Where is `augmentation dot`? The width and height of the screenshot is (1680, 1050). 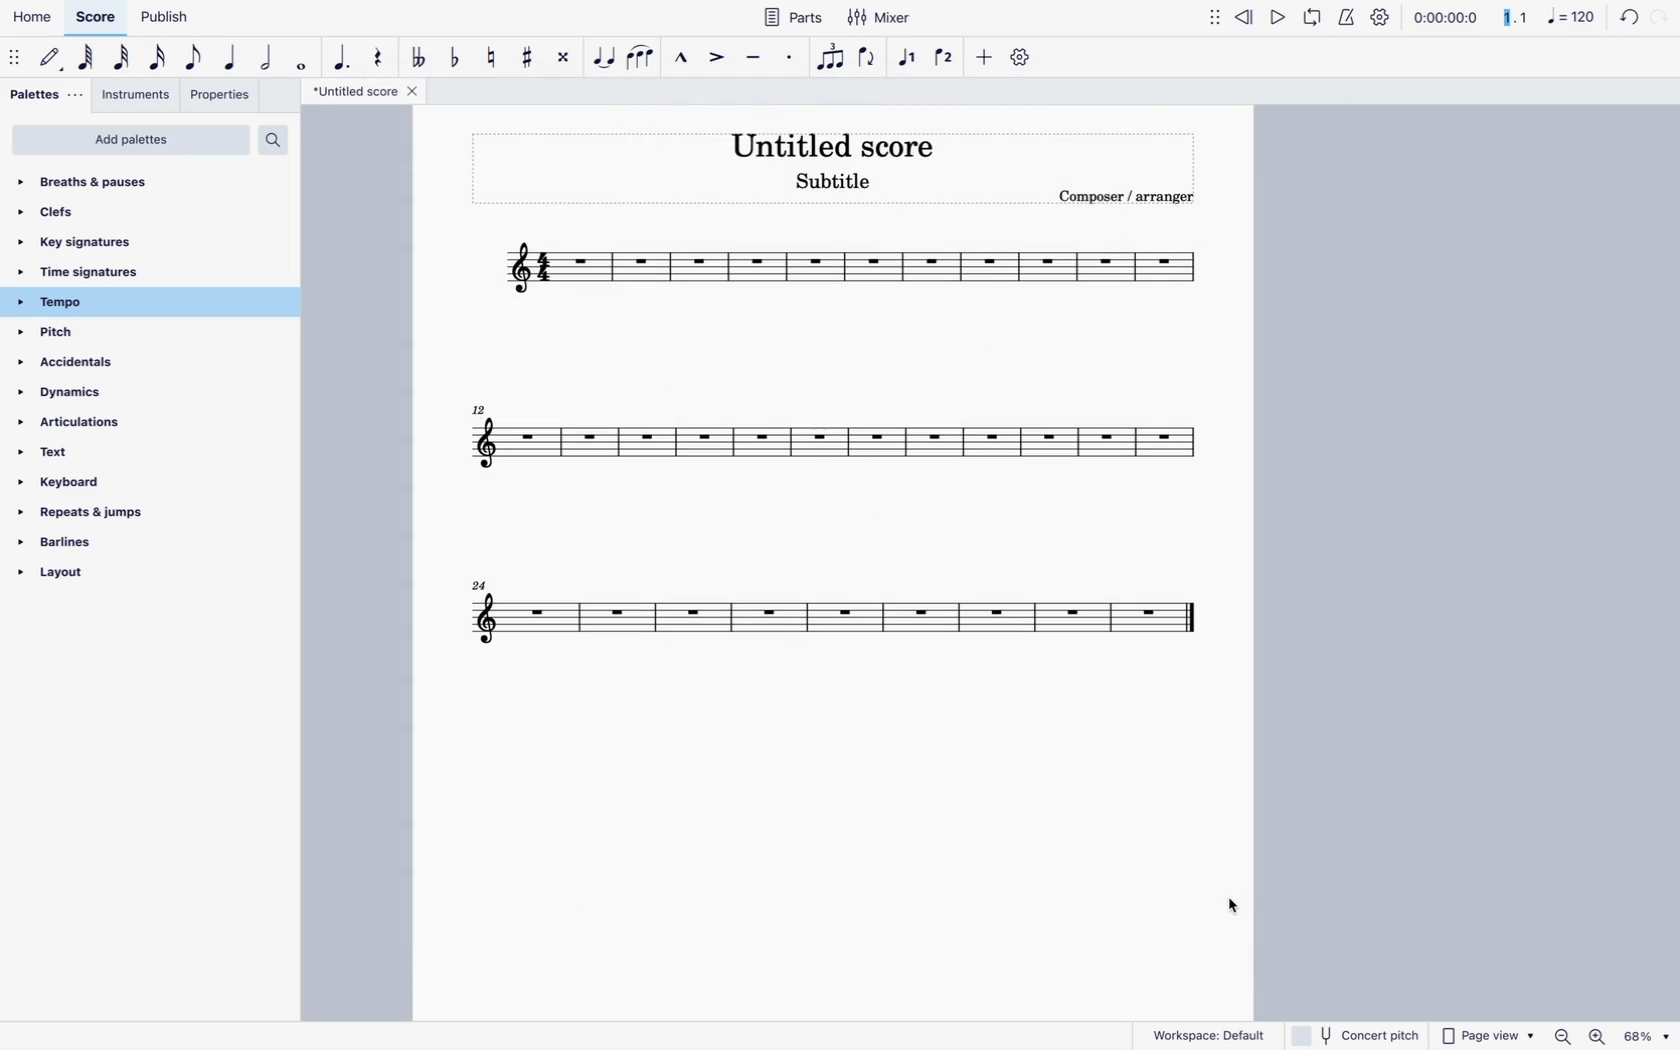 augmentation dot is located at coordinates (345, 59).